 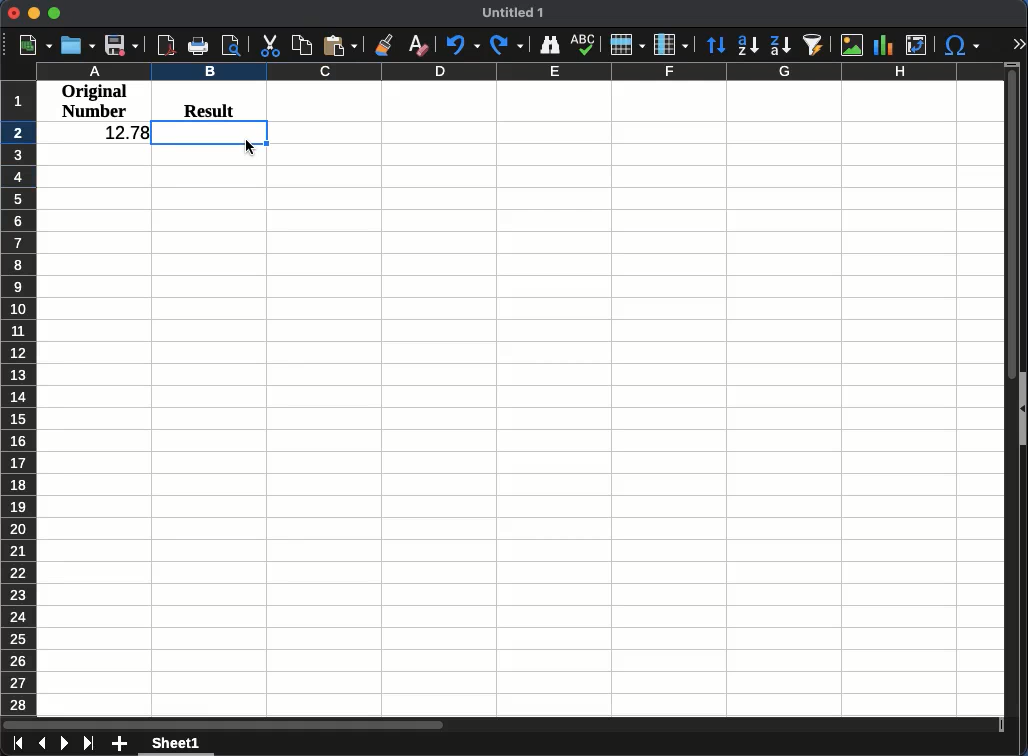 What do you see at coordinates (515, 12) in the screenshot?
I see `untitled 1` at bounding box center [515, 12].